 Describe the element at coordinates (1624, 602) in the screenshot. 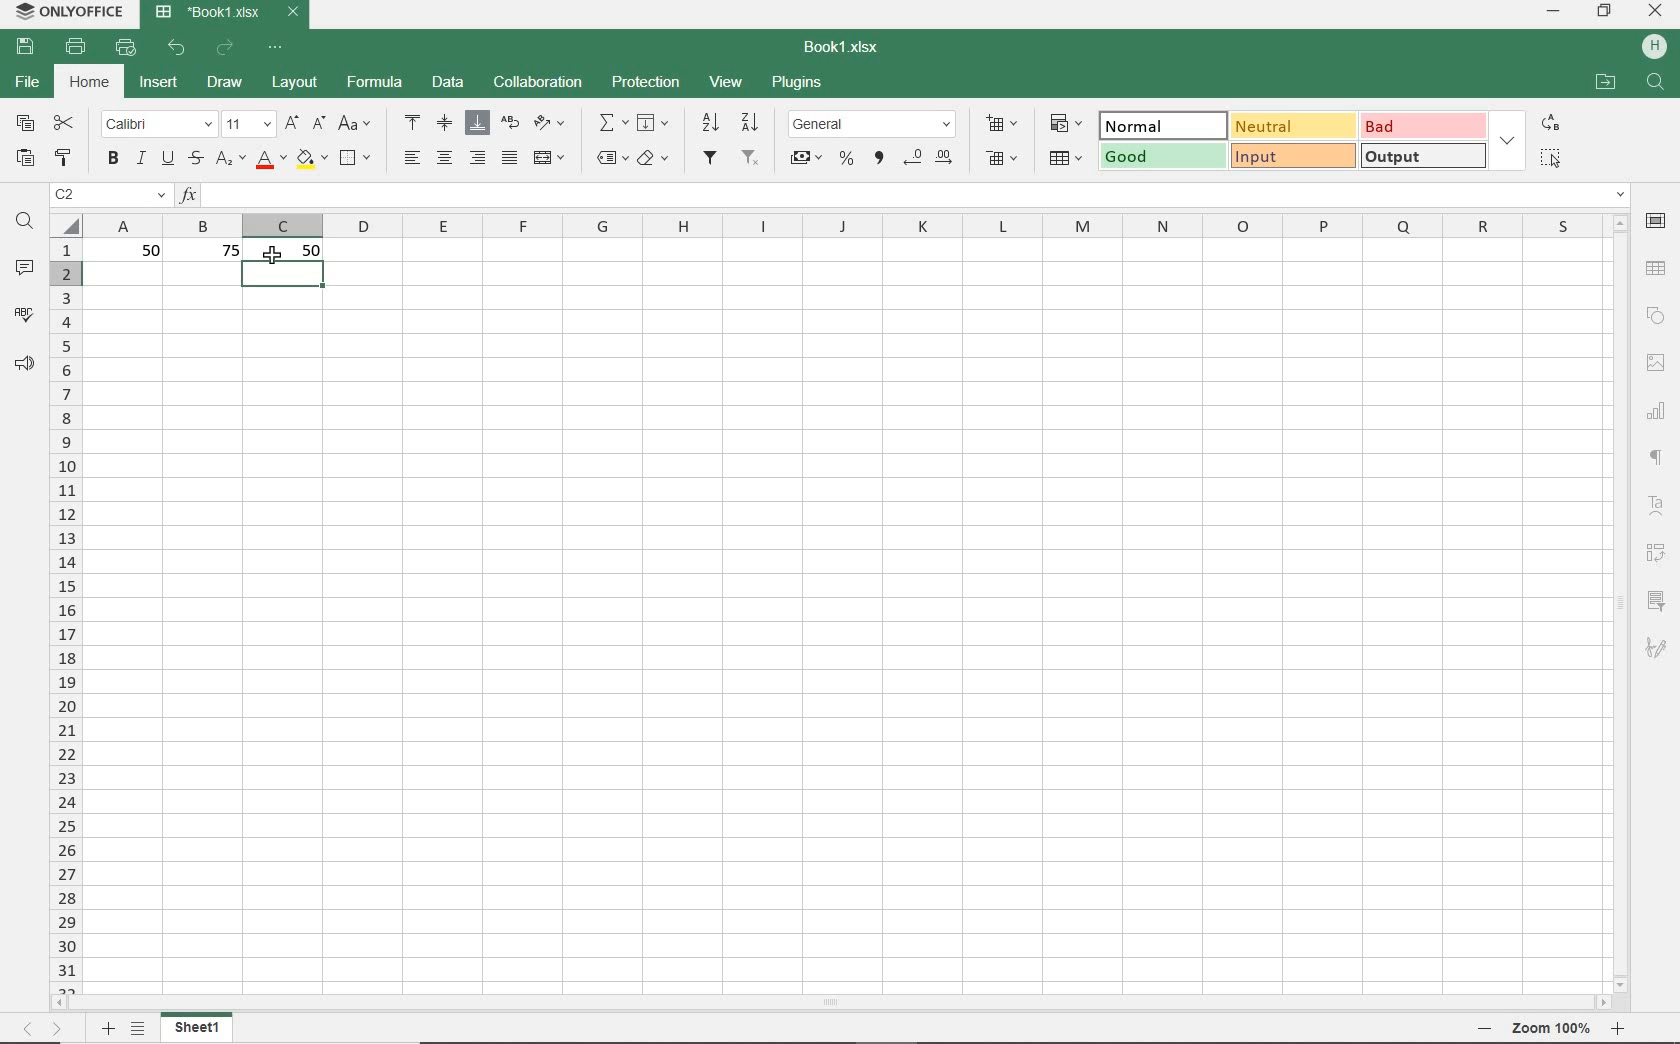

I see `scrollbar` at that location.